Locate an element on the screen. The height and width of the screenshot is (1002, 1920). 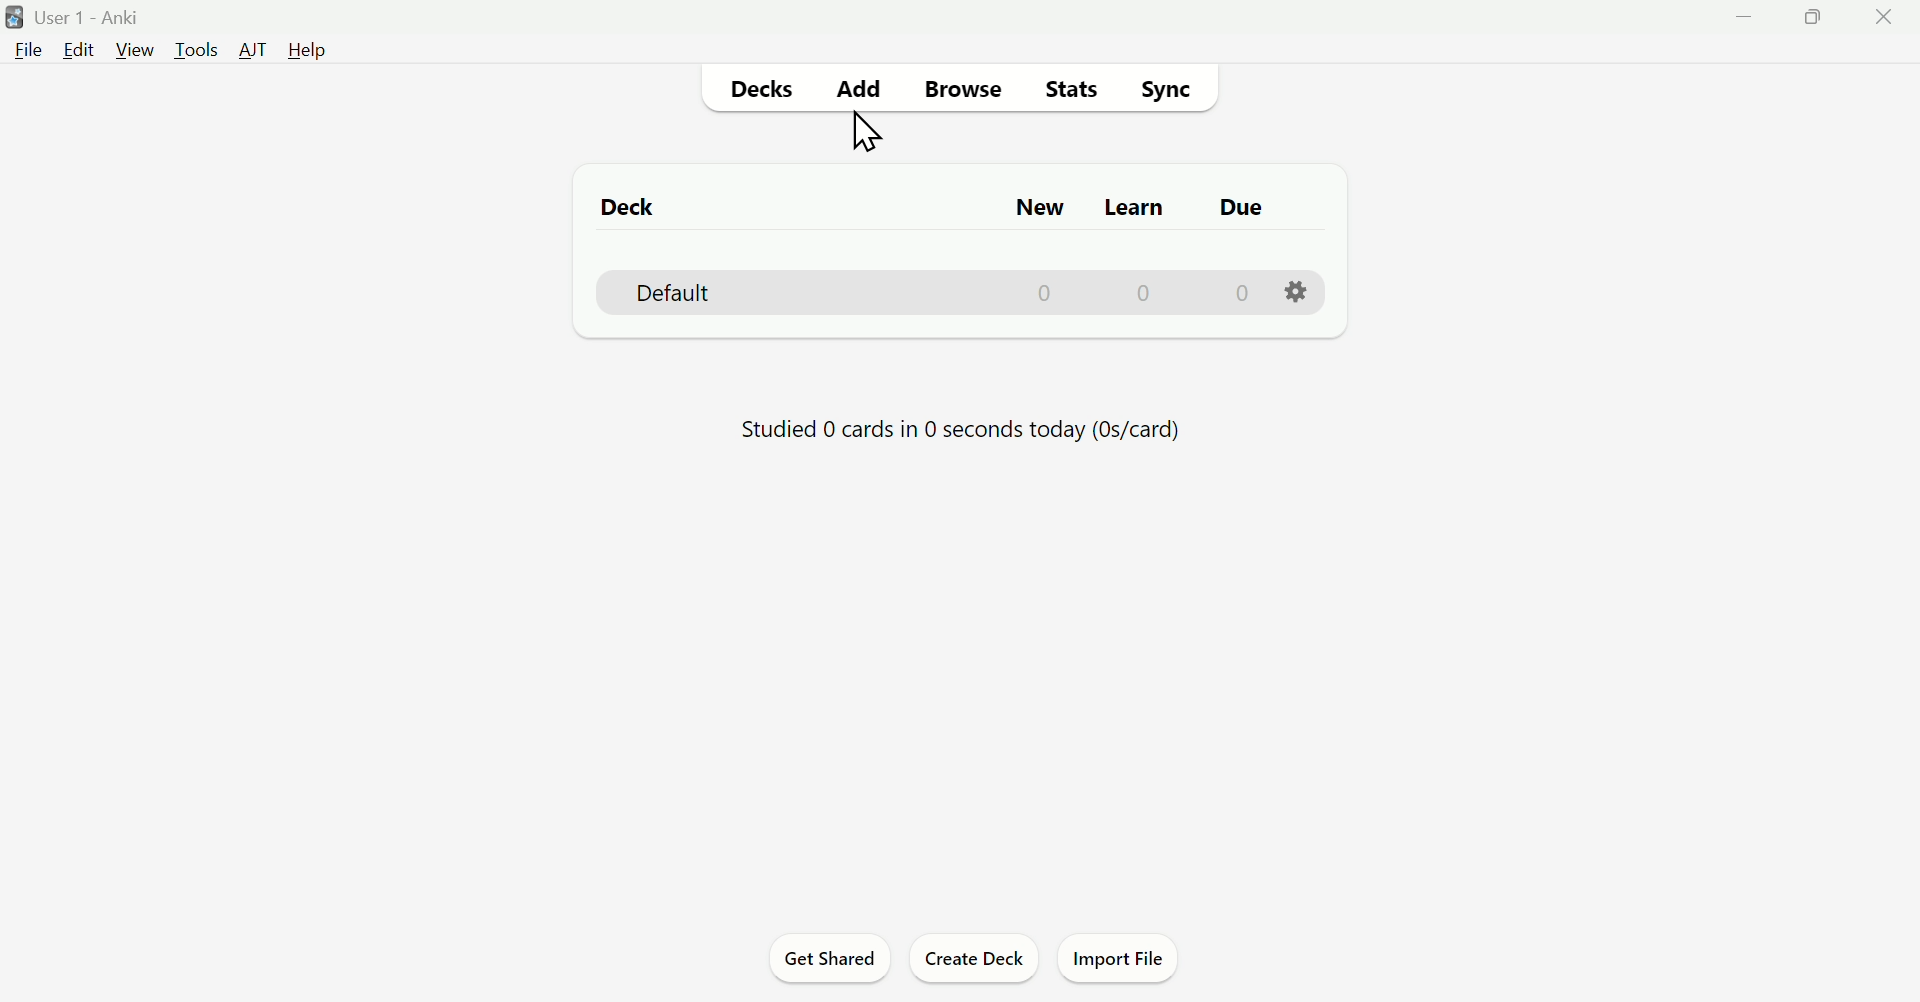
Due is located at coordinates (1263, 207).